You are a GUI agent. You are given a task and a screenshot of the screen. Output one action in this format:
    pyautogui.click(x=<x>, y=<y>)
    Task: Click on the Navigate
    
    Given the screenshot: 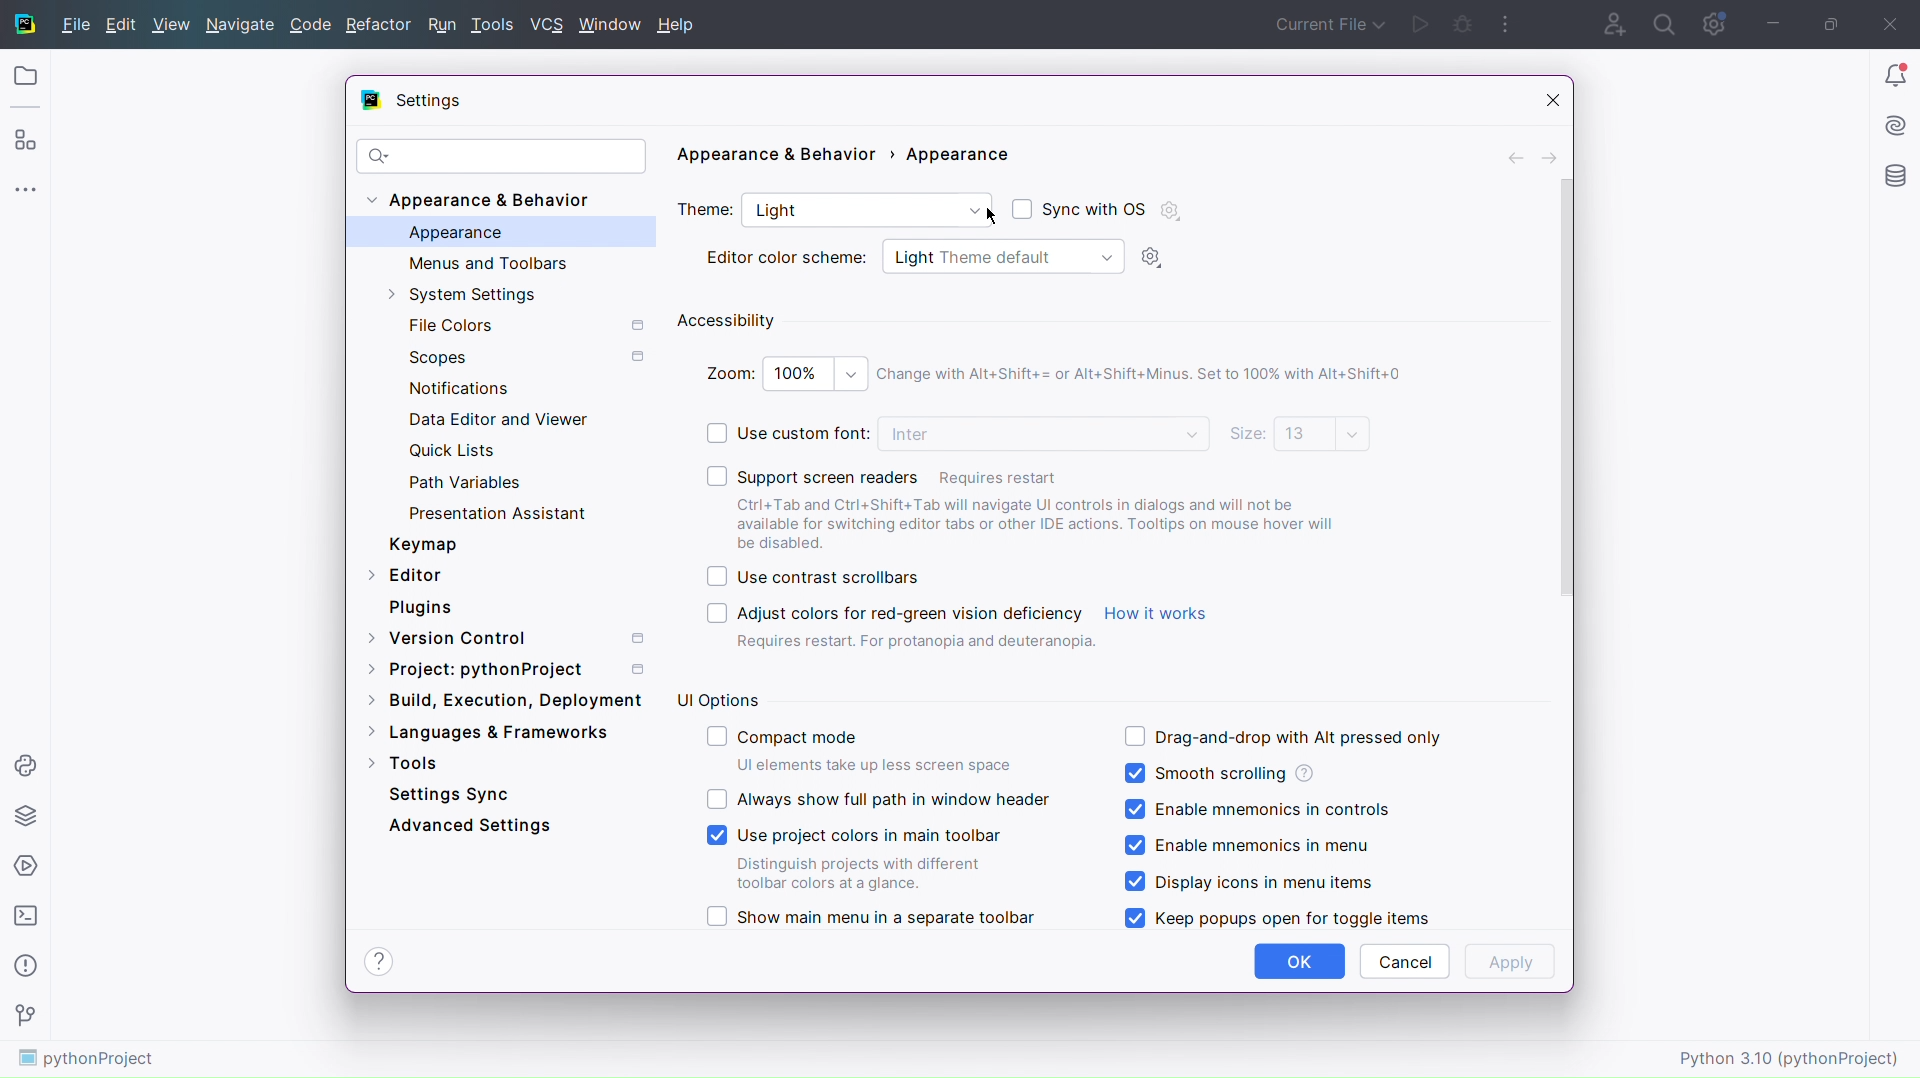 What is the action you would take?
    pyautogui.click(x=242, y=24)
    